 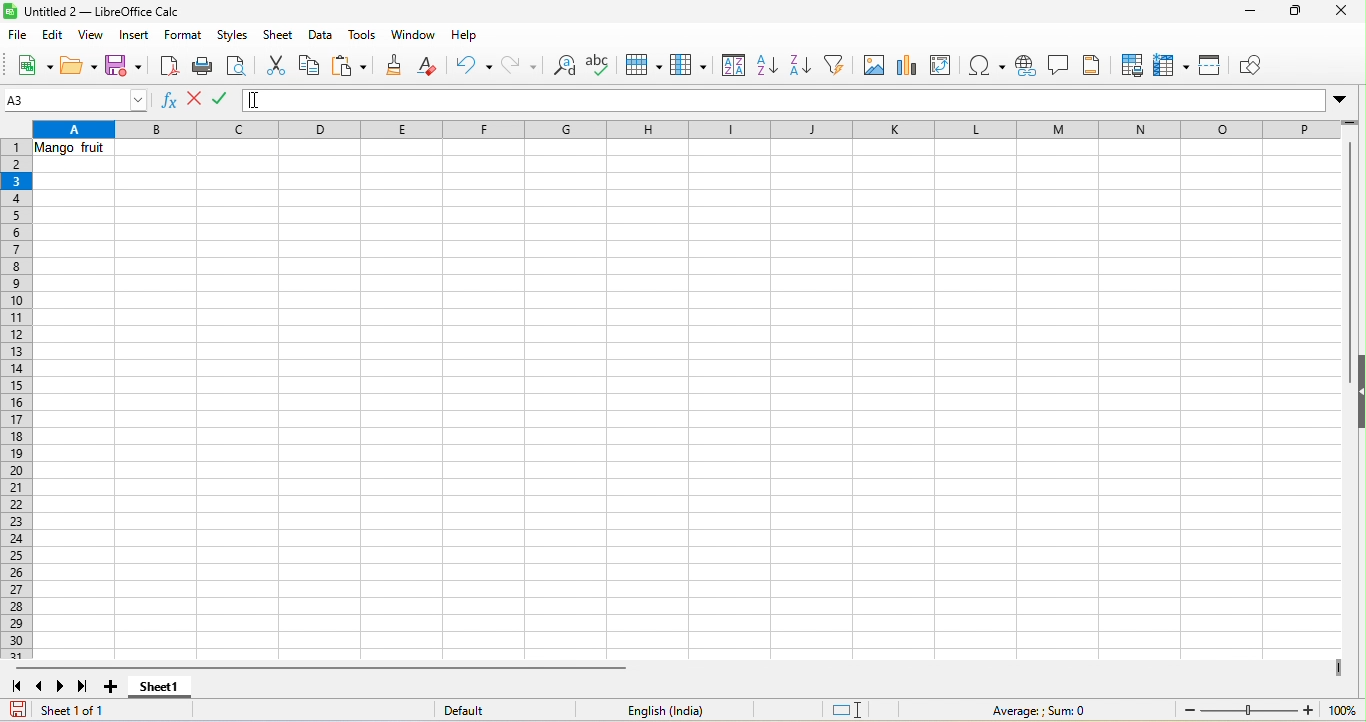 What do you see at coordinates (310, 67) in the screenshot?
I see `copy` at bounding box center [310, 67].